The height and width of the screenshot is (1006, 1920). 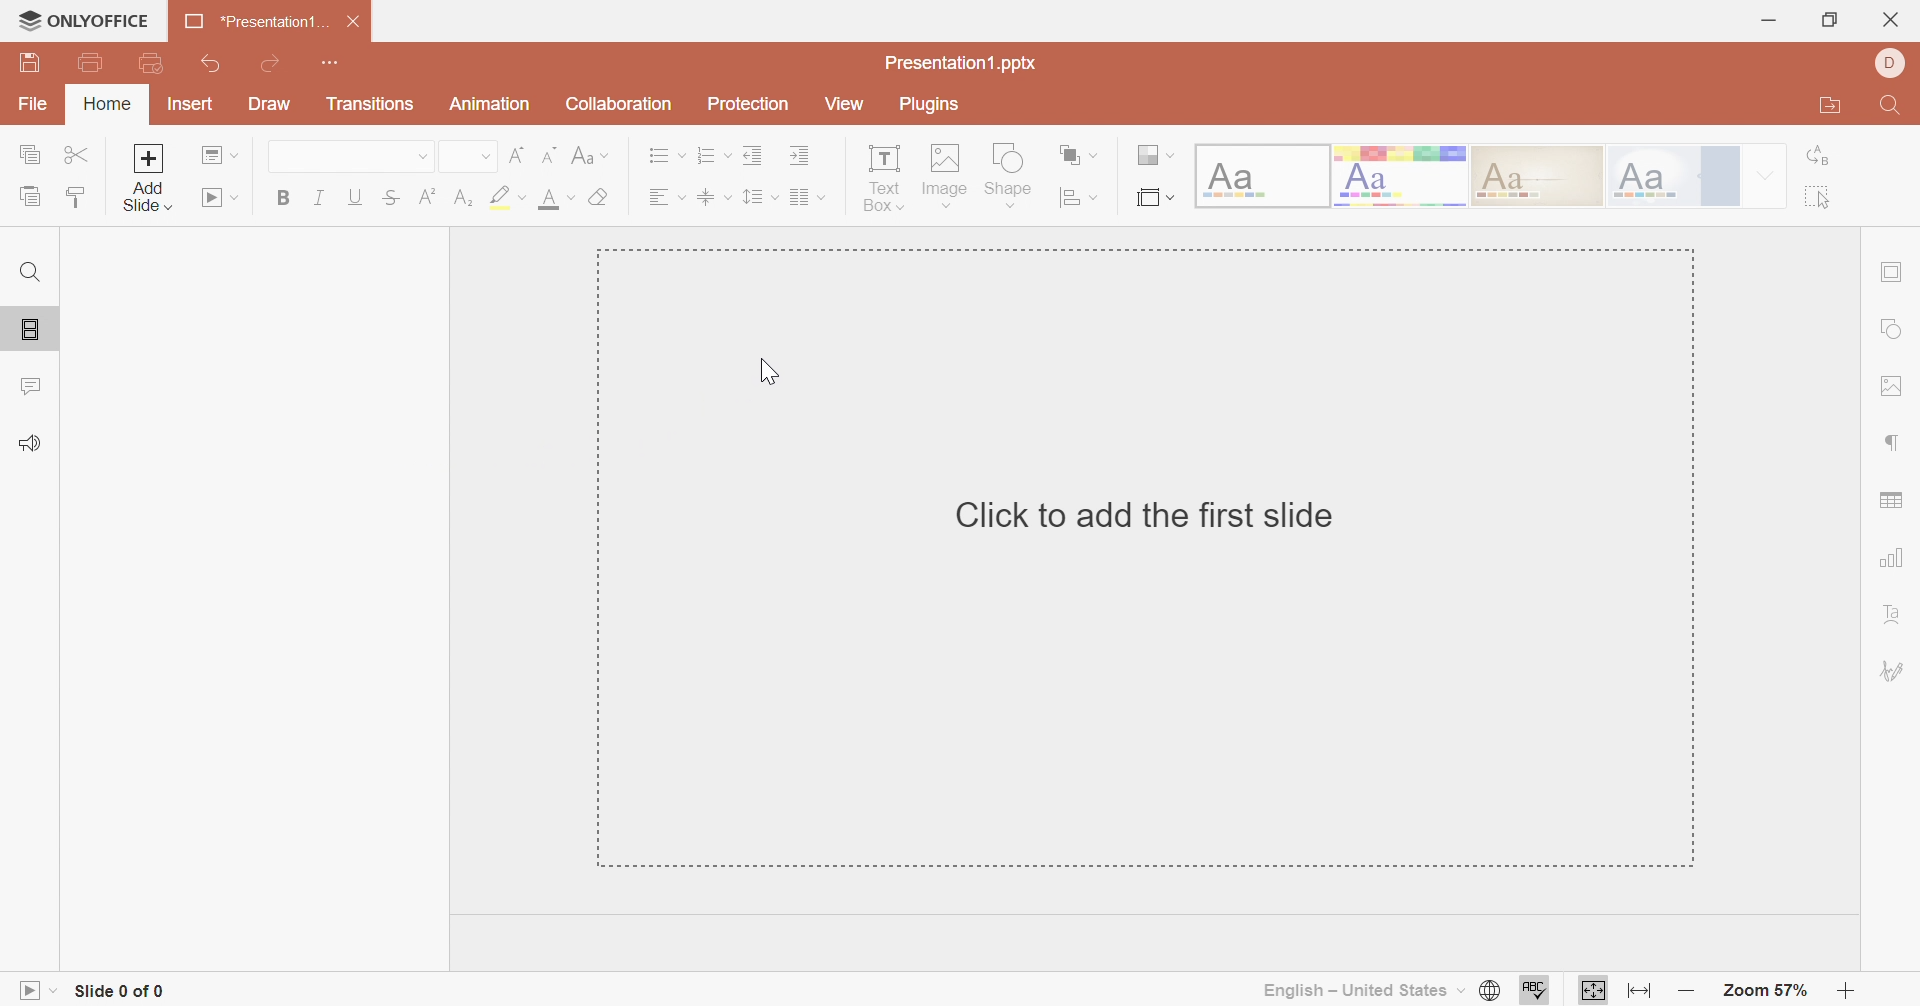 I want to click on Quick Print, so click(x=151, y=61).